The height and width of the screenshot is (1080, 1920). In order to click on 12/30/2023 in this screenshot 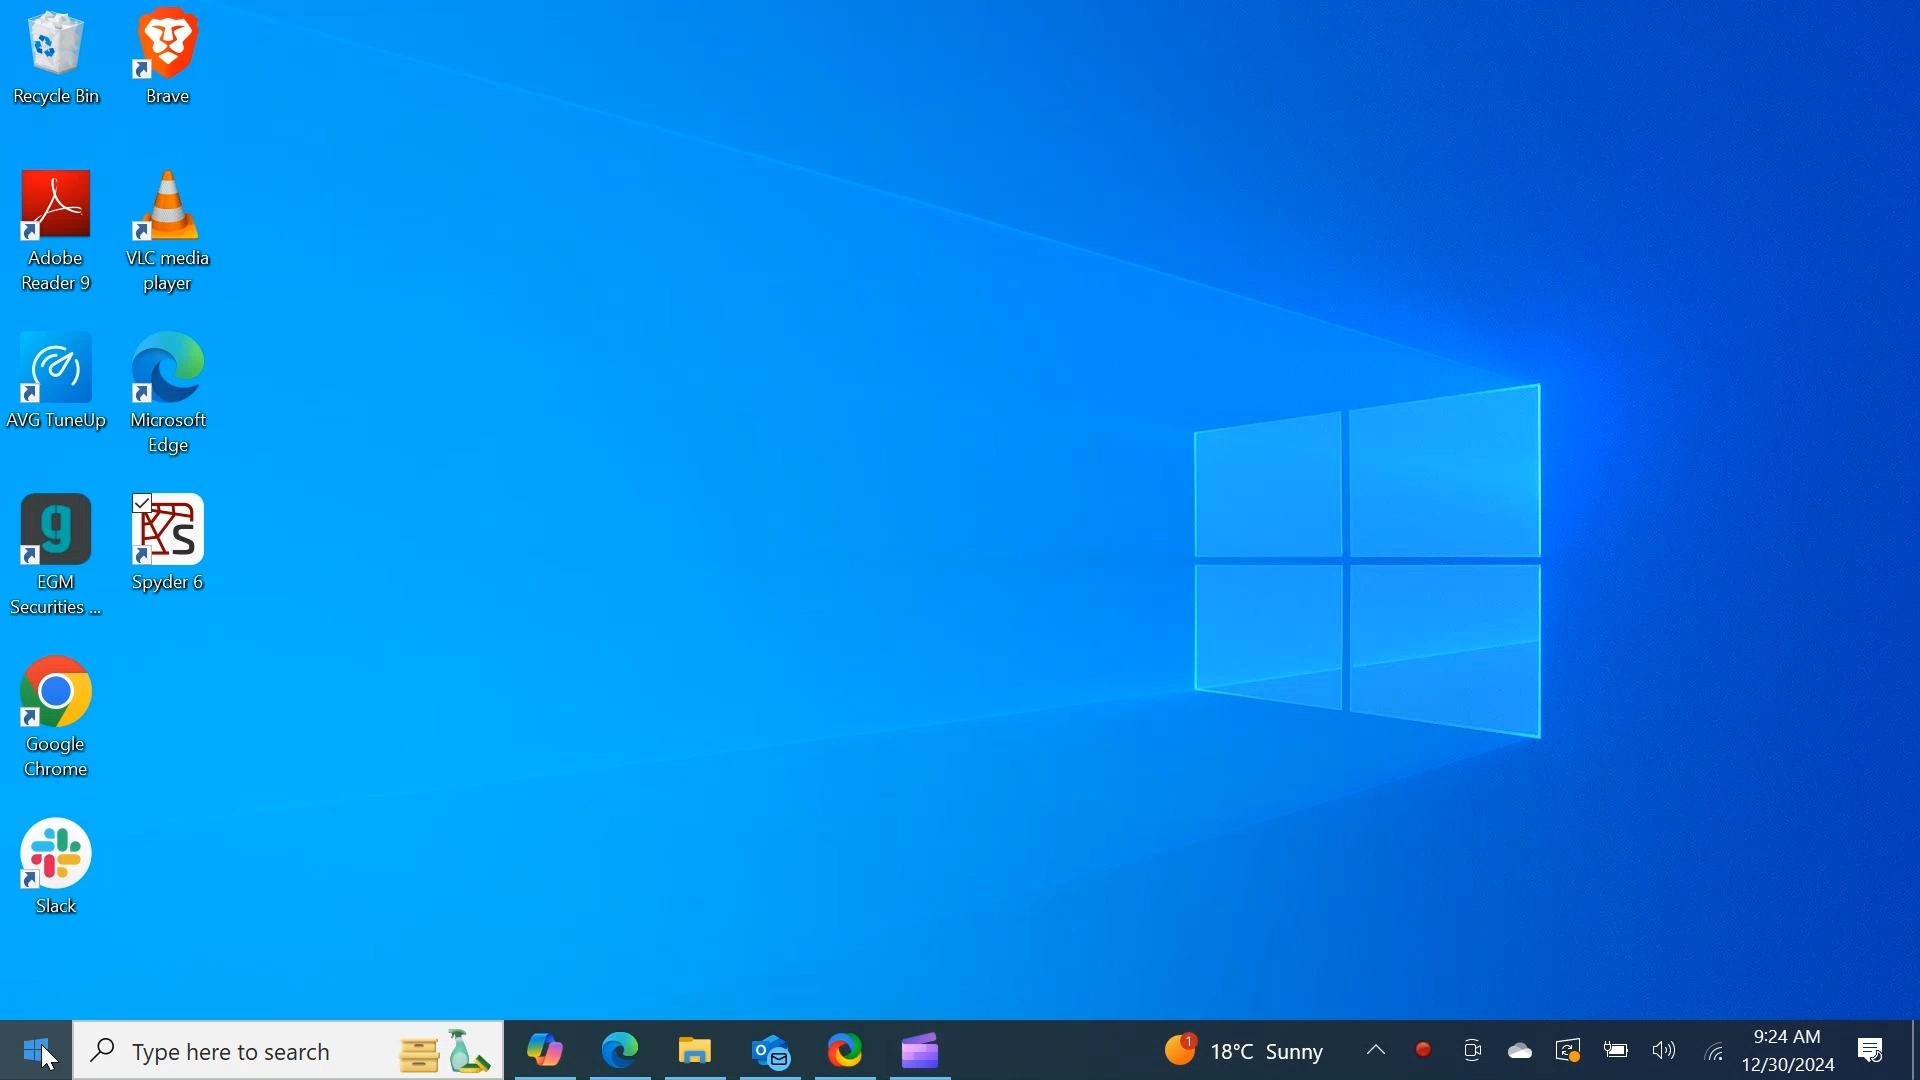, I will do `click(1786, 1064)`.